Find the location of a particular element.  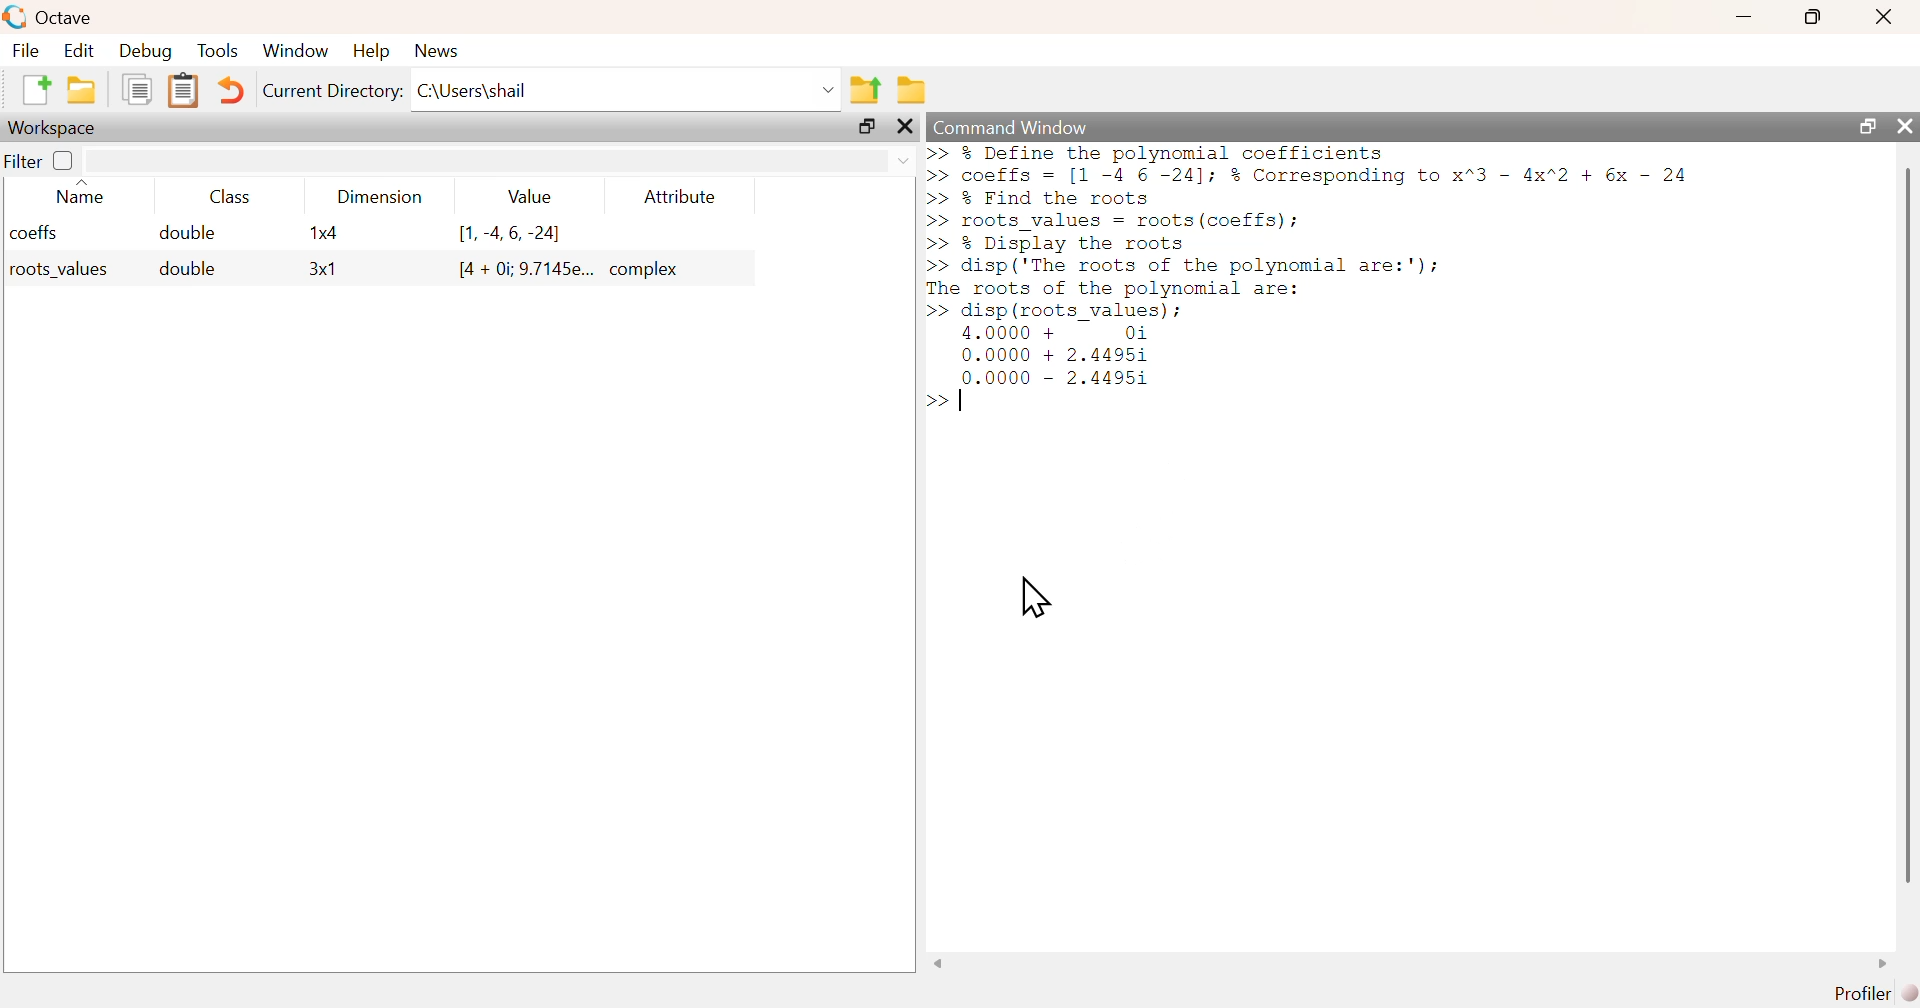

Duplicate is located at coordinates (138, 91).